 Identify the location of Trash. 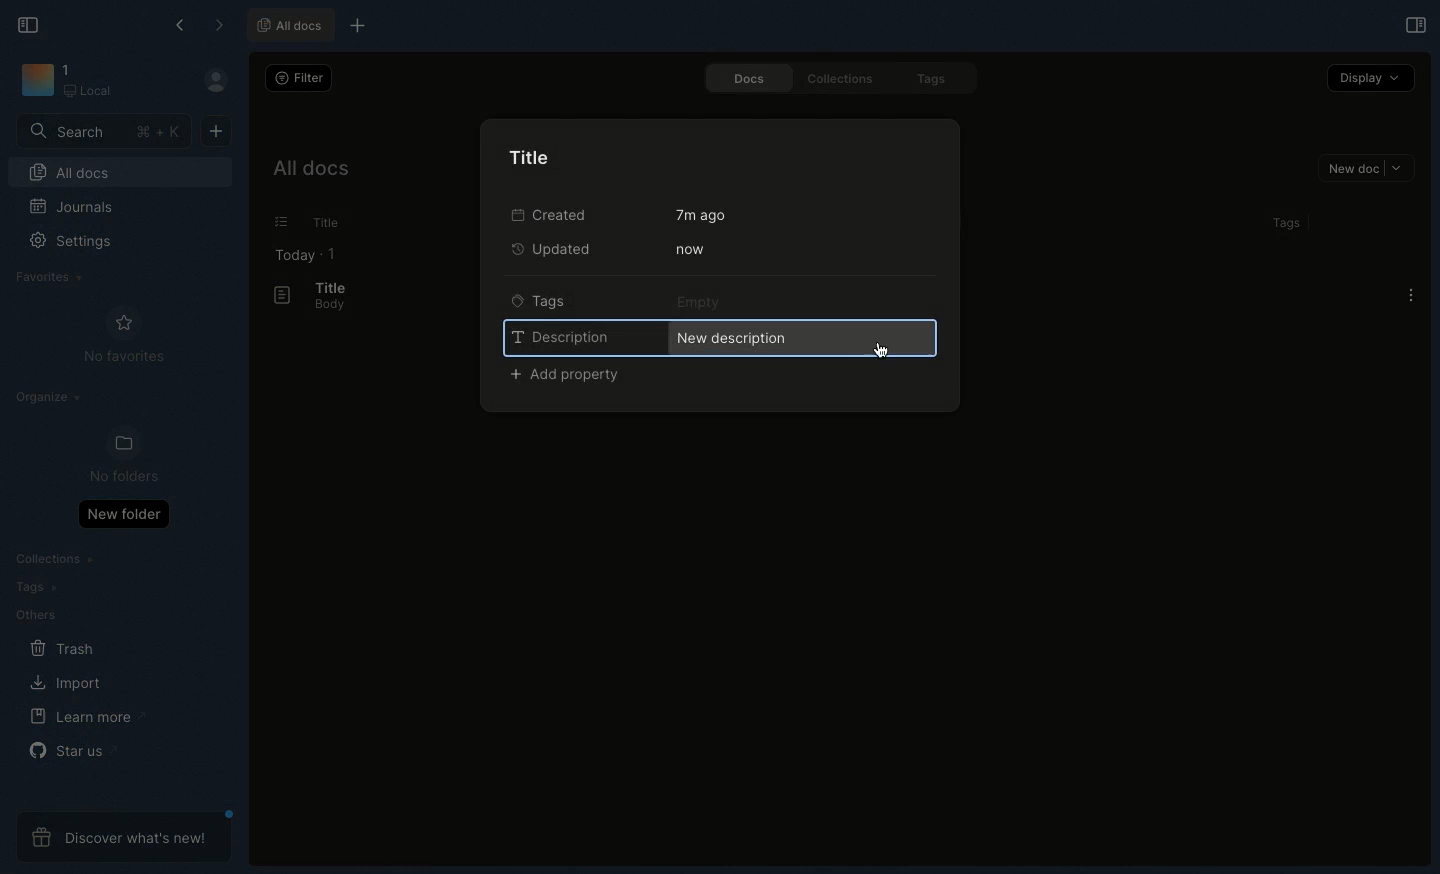
(63, 649).